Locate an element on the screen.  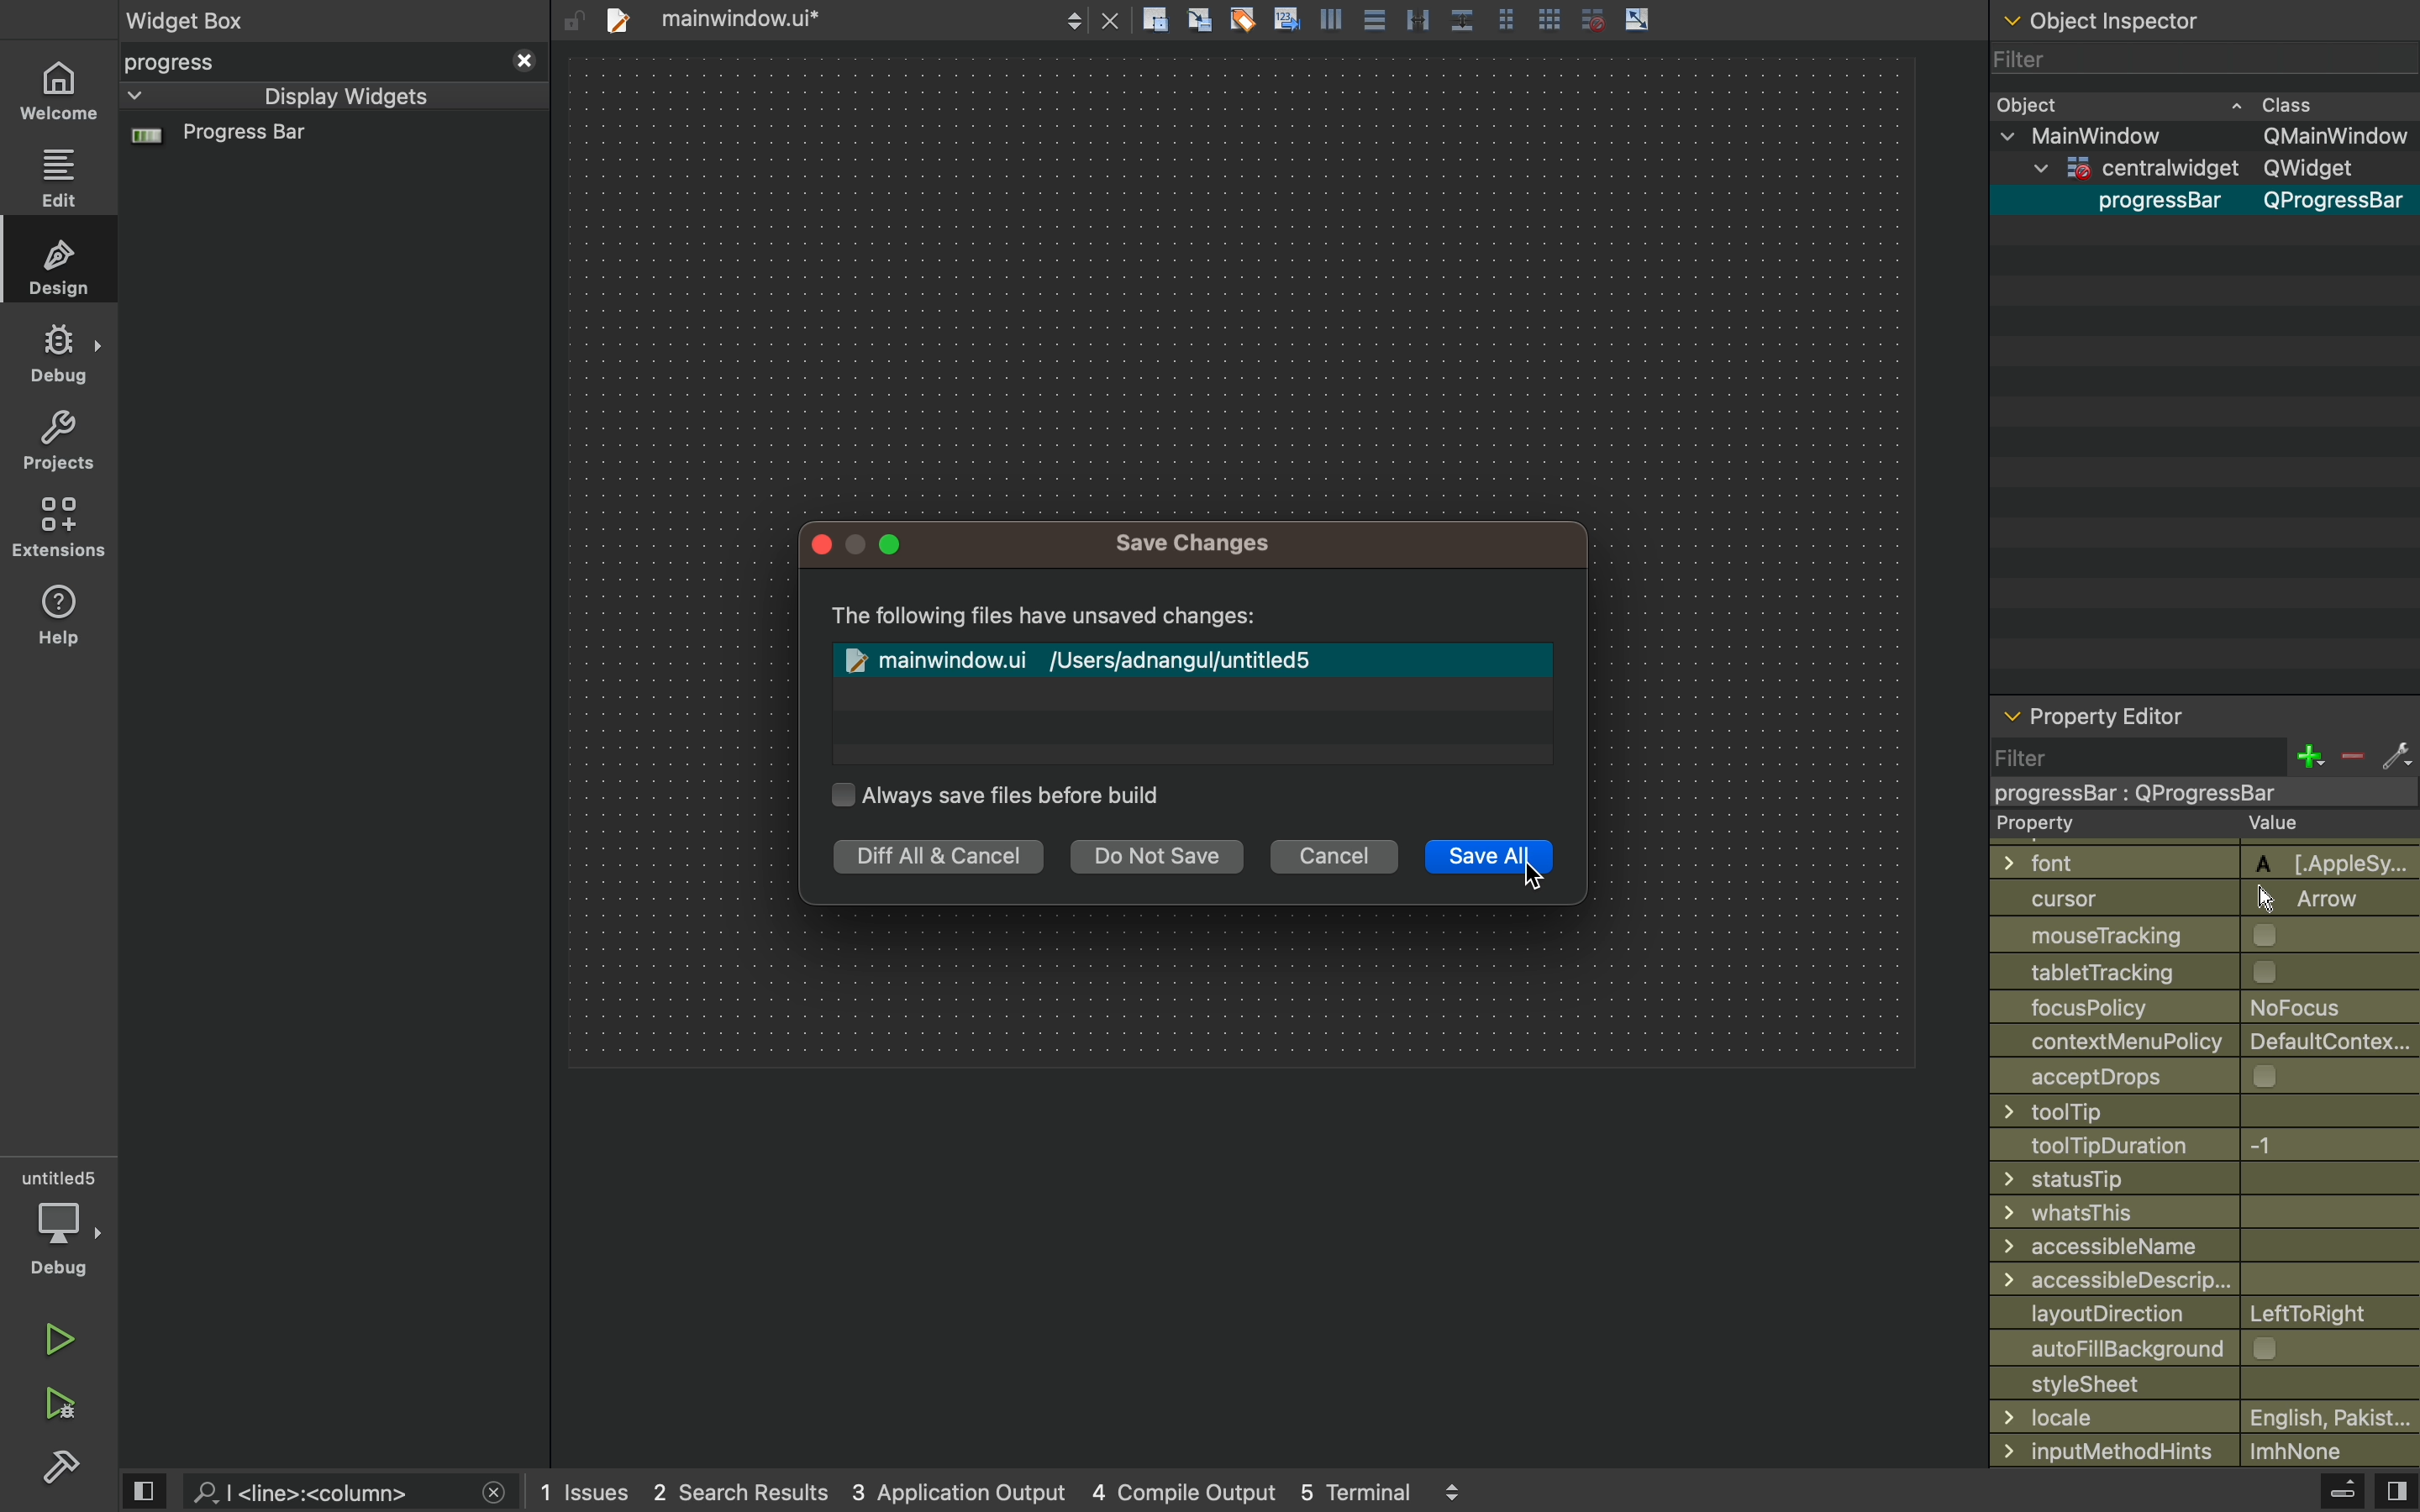
QProgressBar is located at coordinates (2336, 202).